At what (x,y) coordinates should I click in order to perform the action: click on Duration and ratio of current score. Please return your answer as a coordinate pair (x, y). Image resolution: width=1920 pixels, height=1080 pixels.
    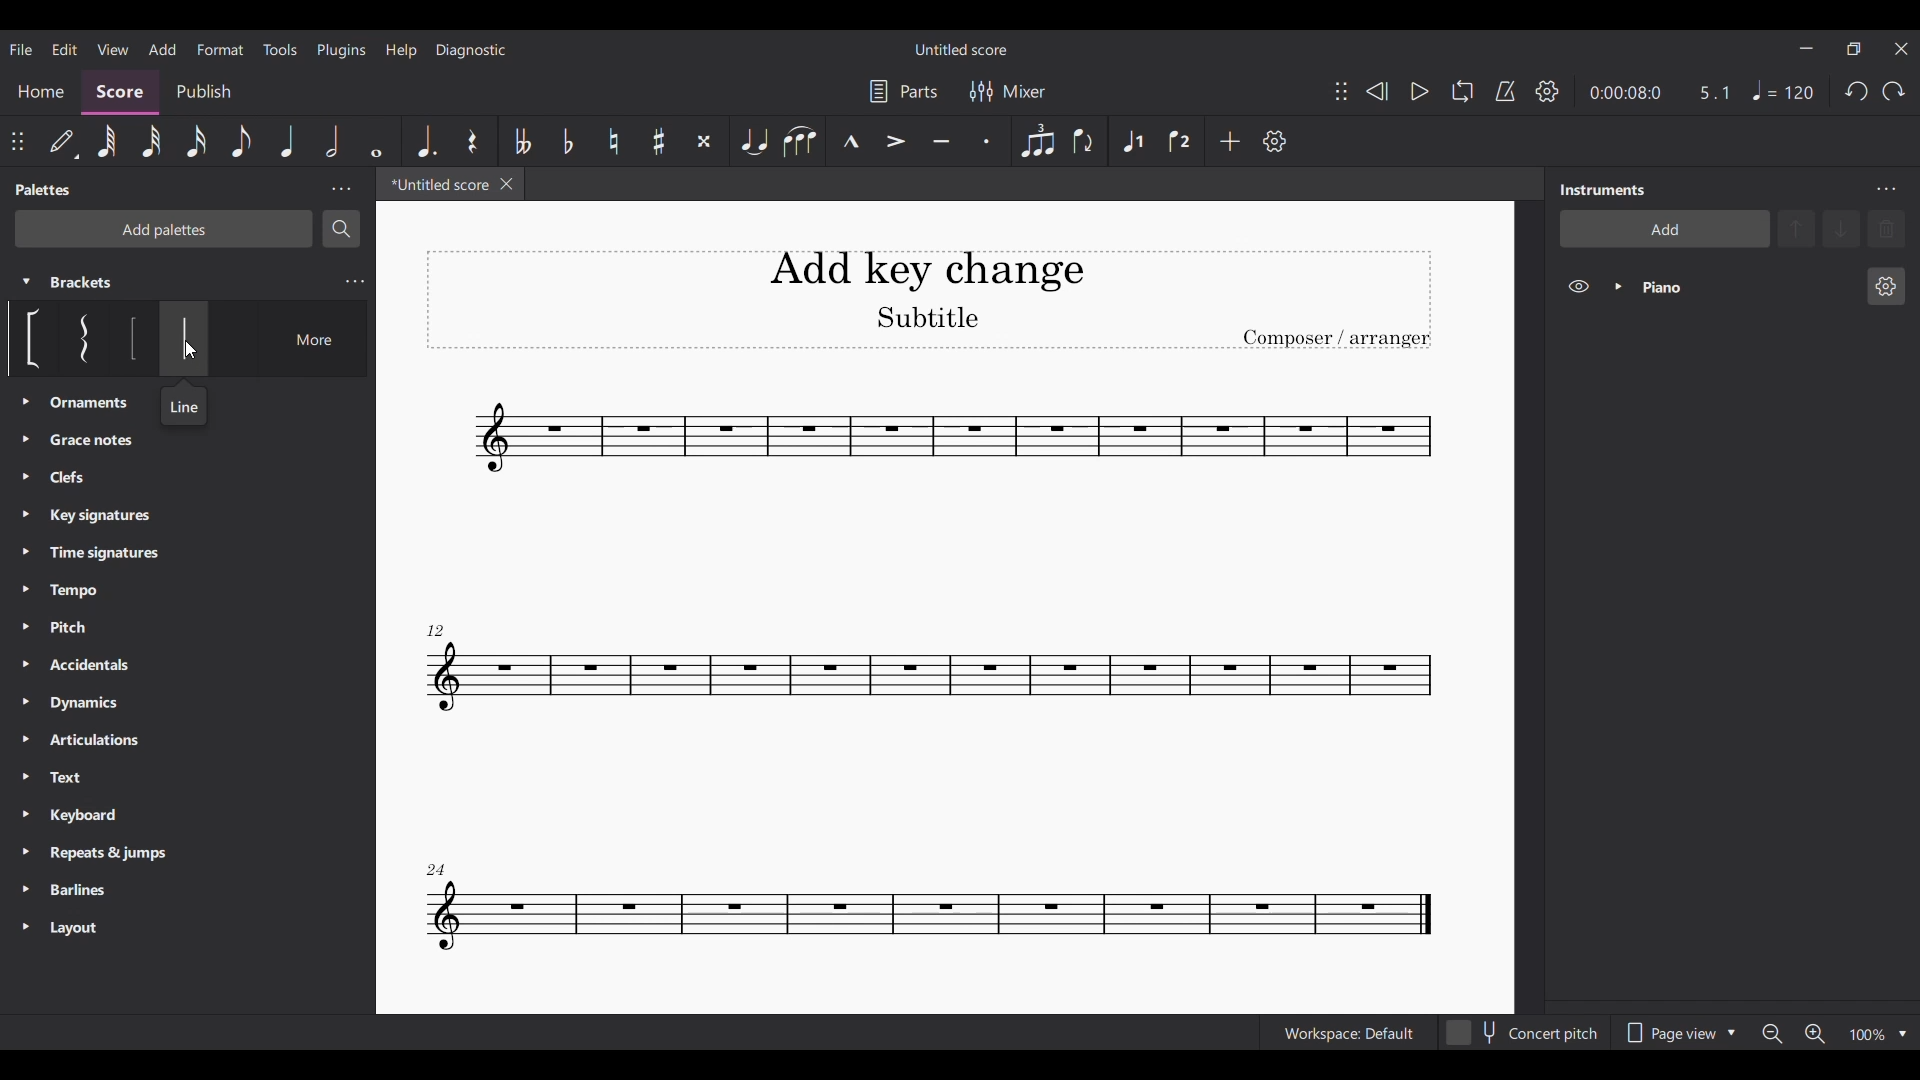
    Looking at the image, I should click on (1659, 92).